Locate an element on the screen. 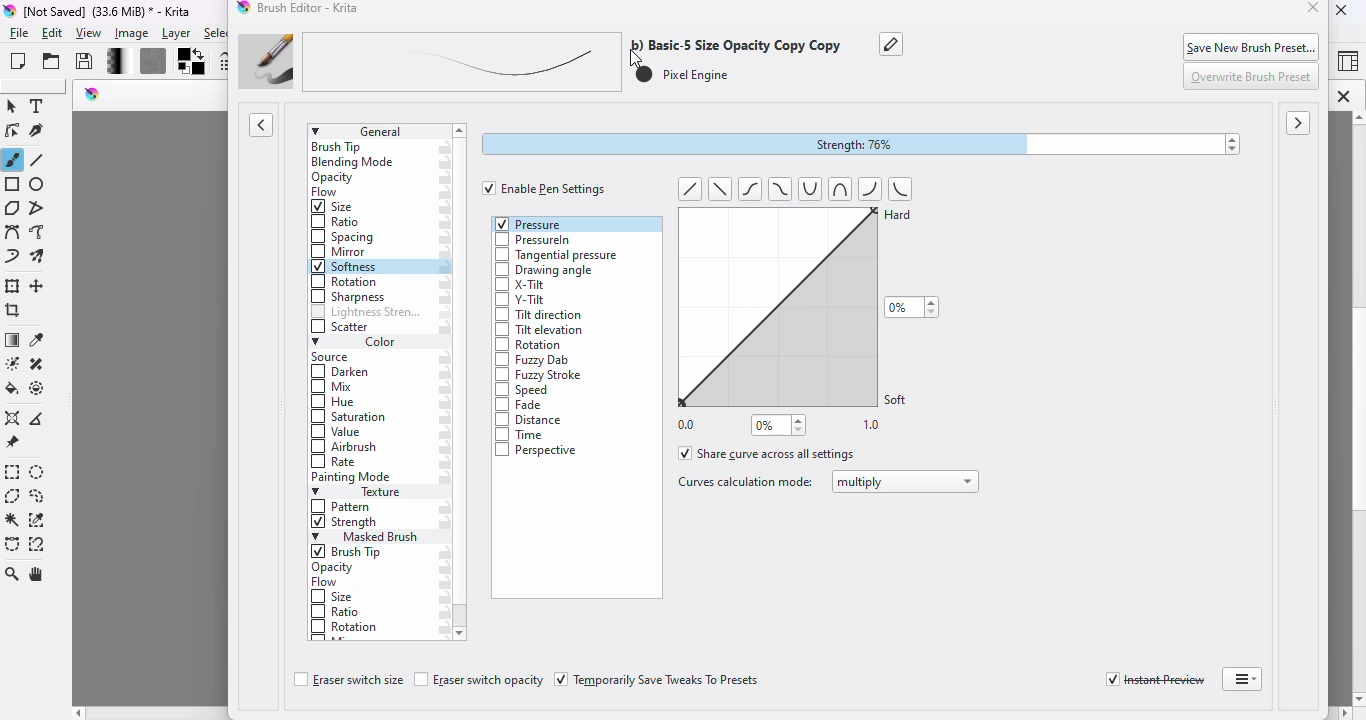 This screenshot has width=1366, height=720. pressureIn is located at coordinates (533, 240).